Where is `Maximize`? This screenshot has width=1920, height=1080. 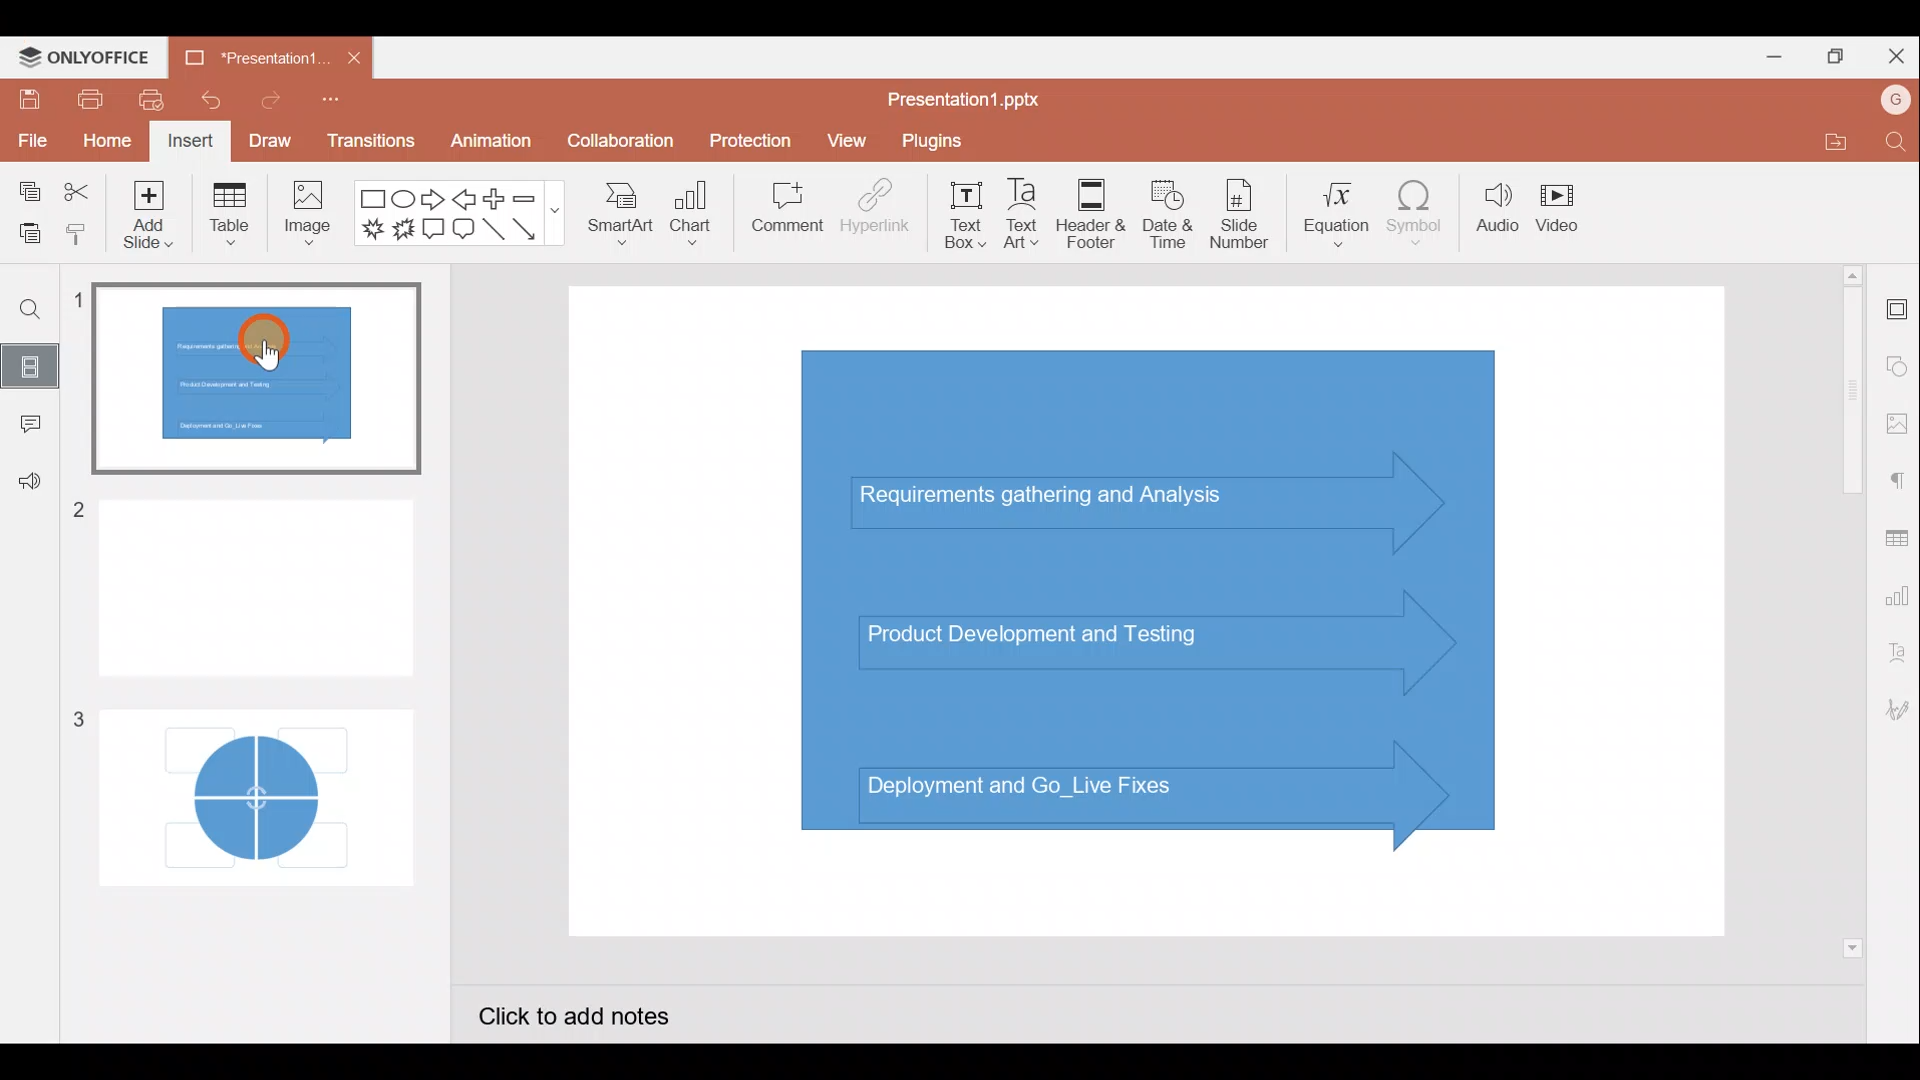
Maximize is located at coordinates (1840, 54).